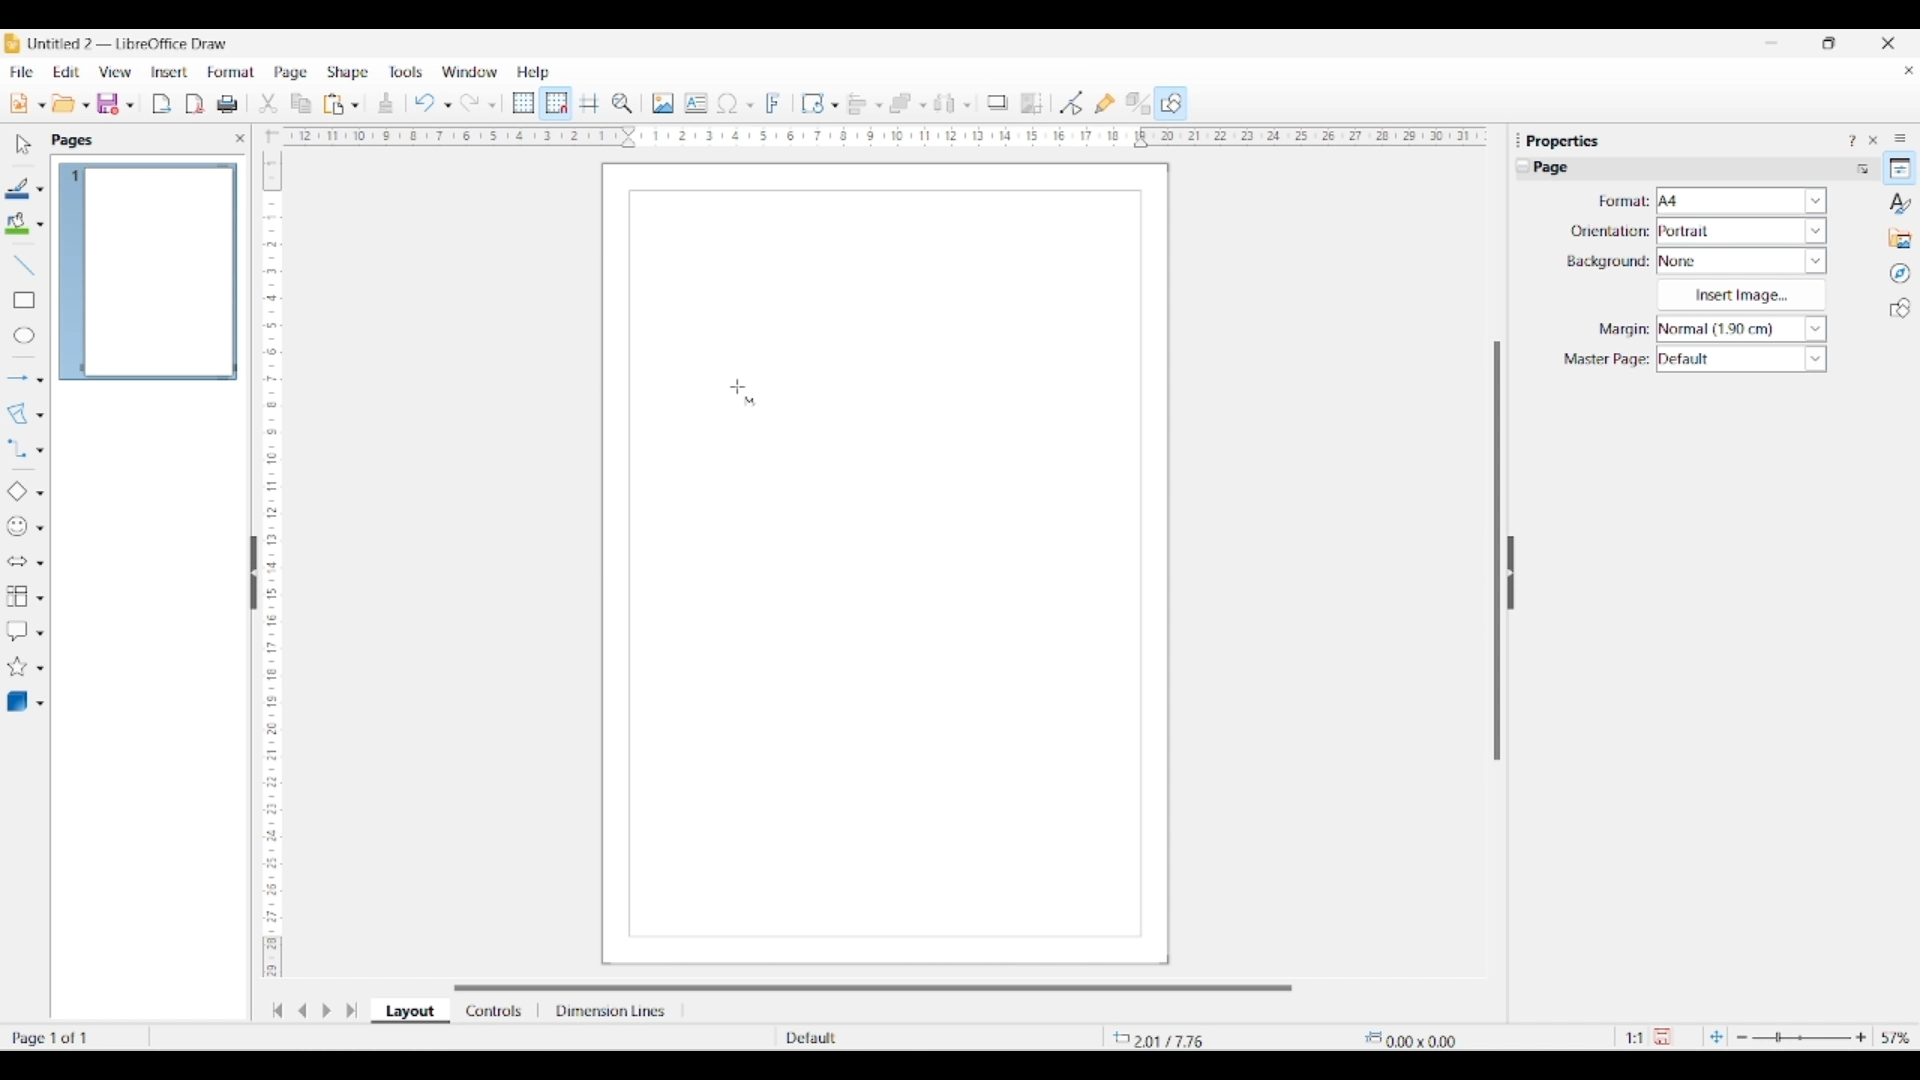 The height and width of the screenshot is (1080, 1920). Describe the element at coordinates (147, 272) in the screenshot. I see `Current page` at that location.